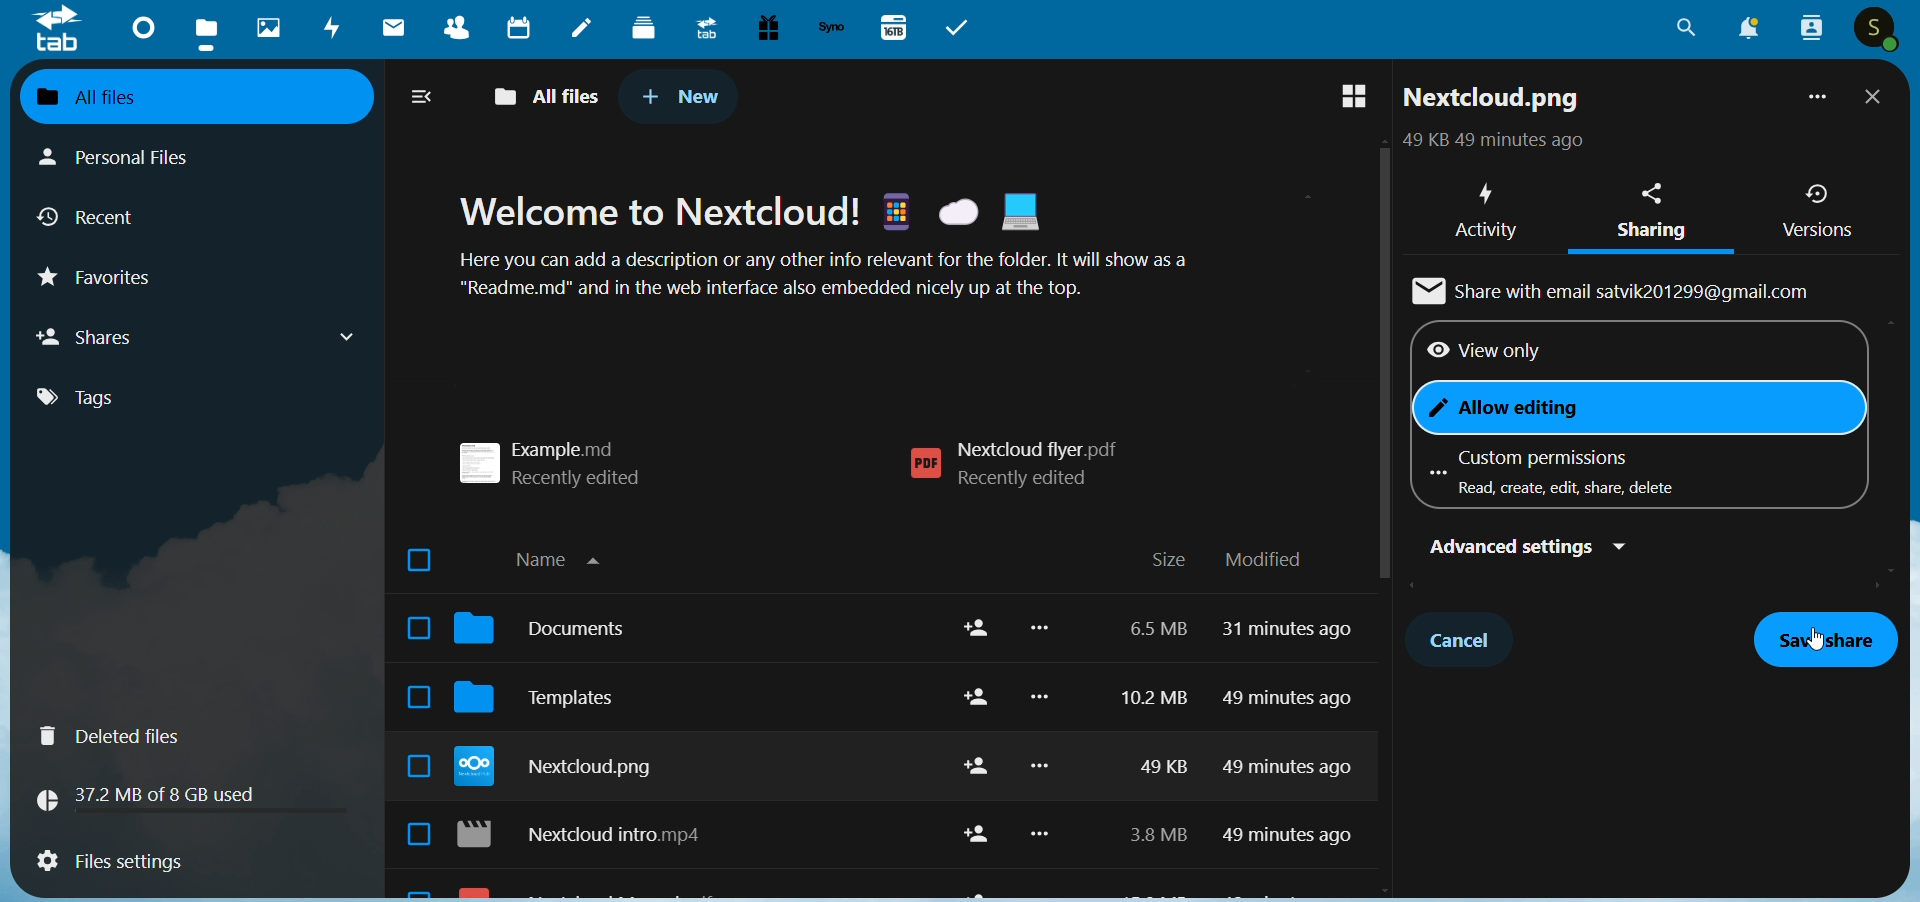  I want to click on activity, so click(334, 31).